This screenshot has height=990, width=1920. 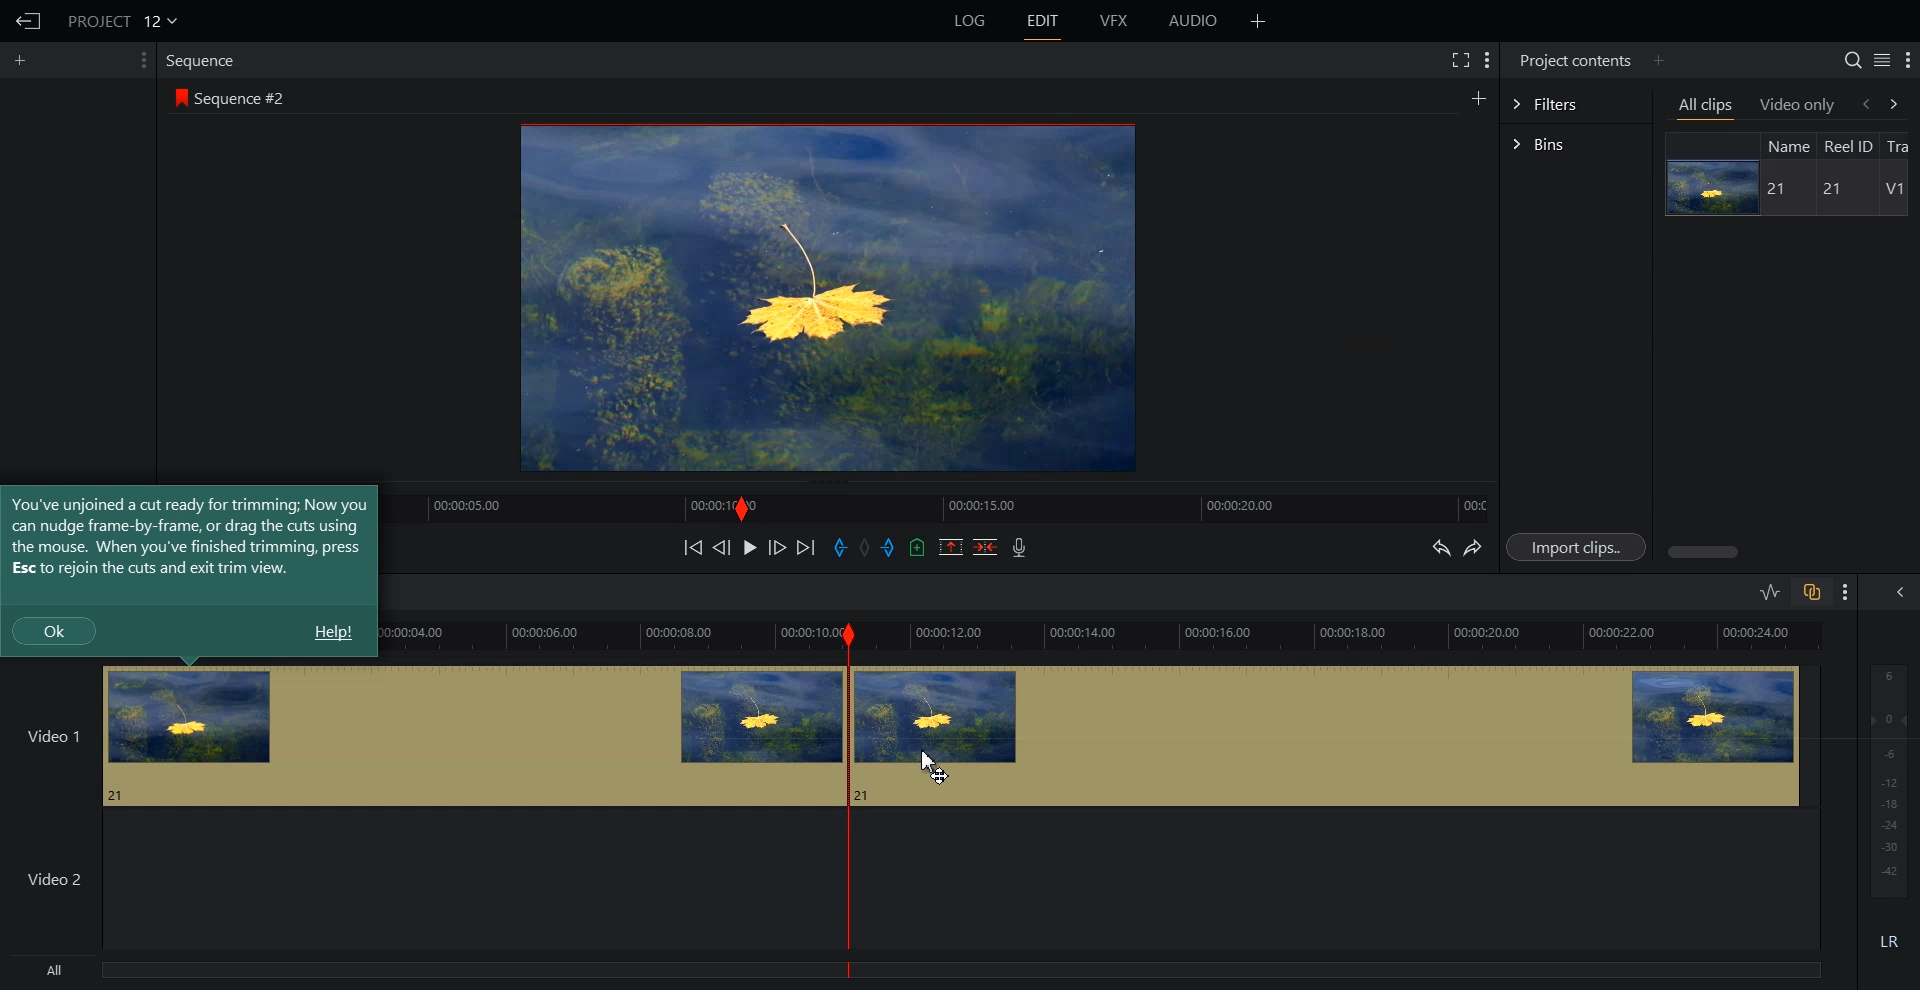 What do you see at coordinates (1707, 106) in the screenshot?
I see `All clips` at bounding box center [1707, 106].